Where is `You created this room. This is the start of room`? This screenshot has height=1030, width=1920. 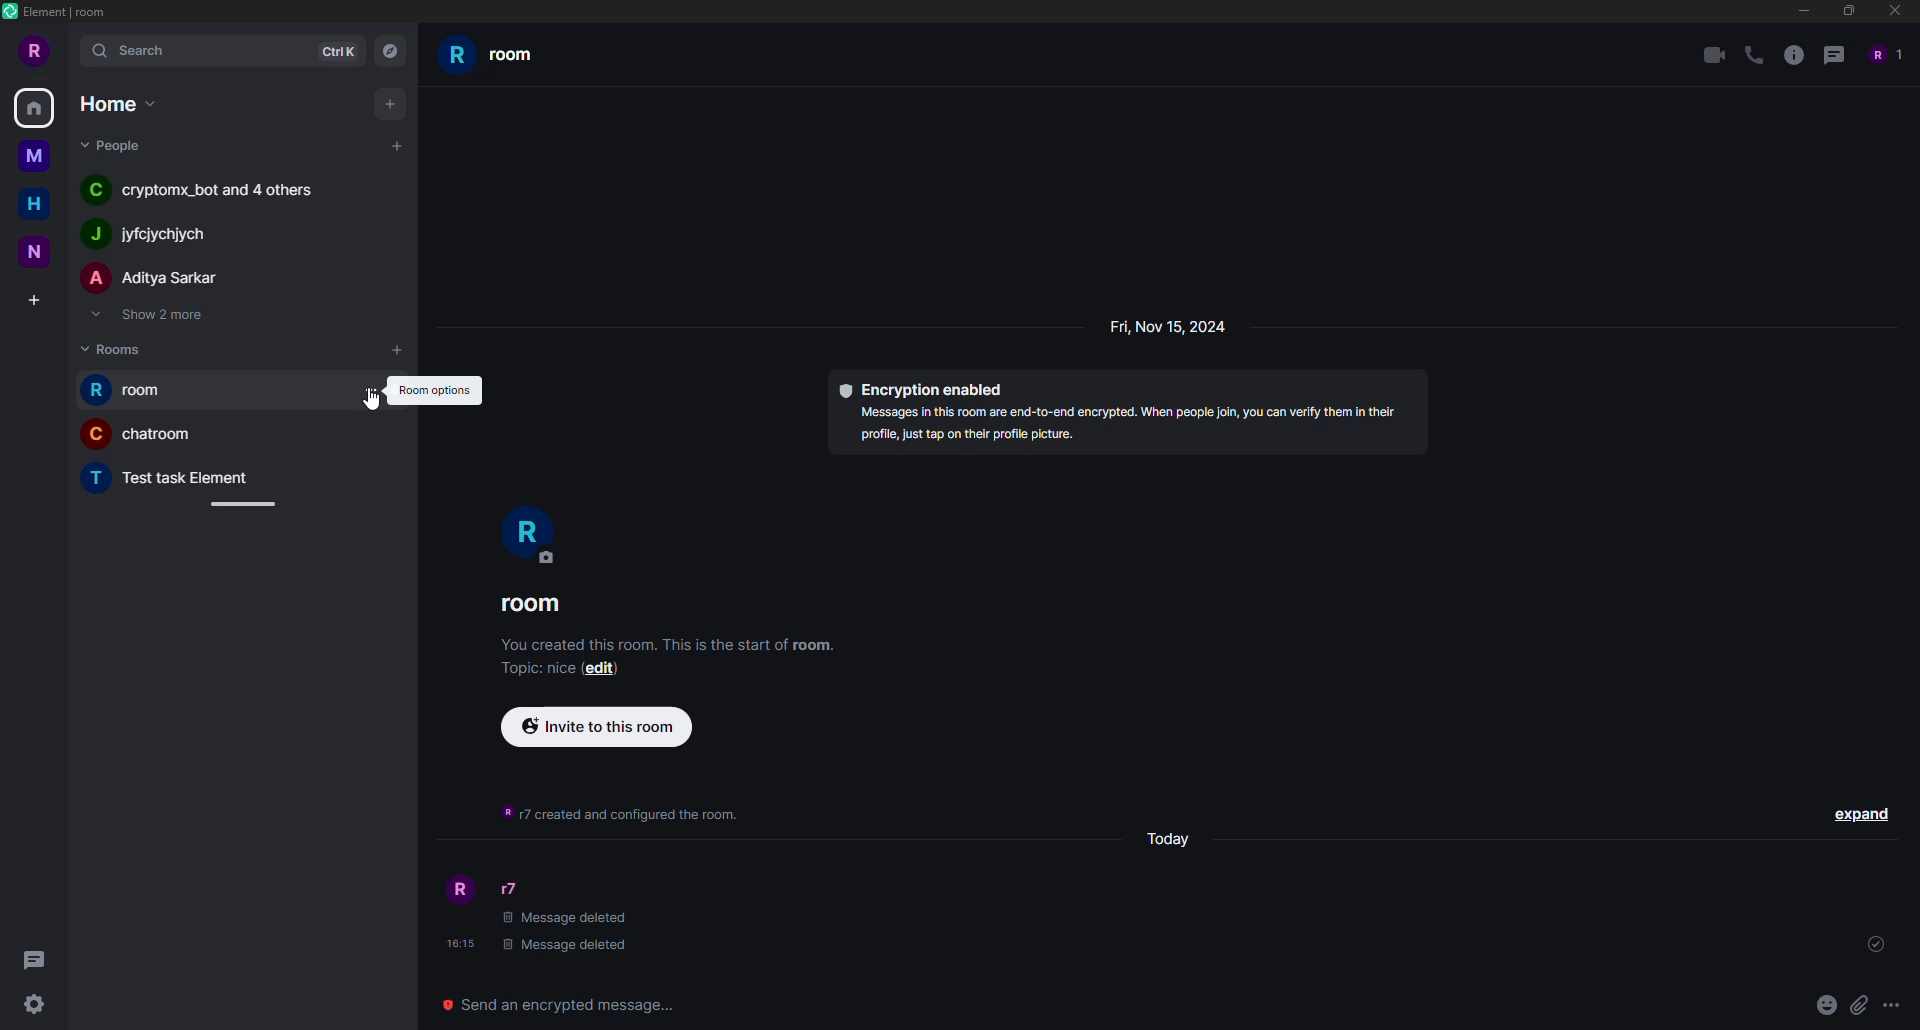
You created this room. This is the start of room is located at coordinates (639, 642).